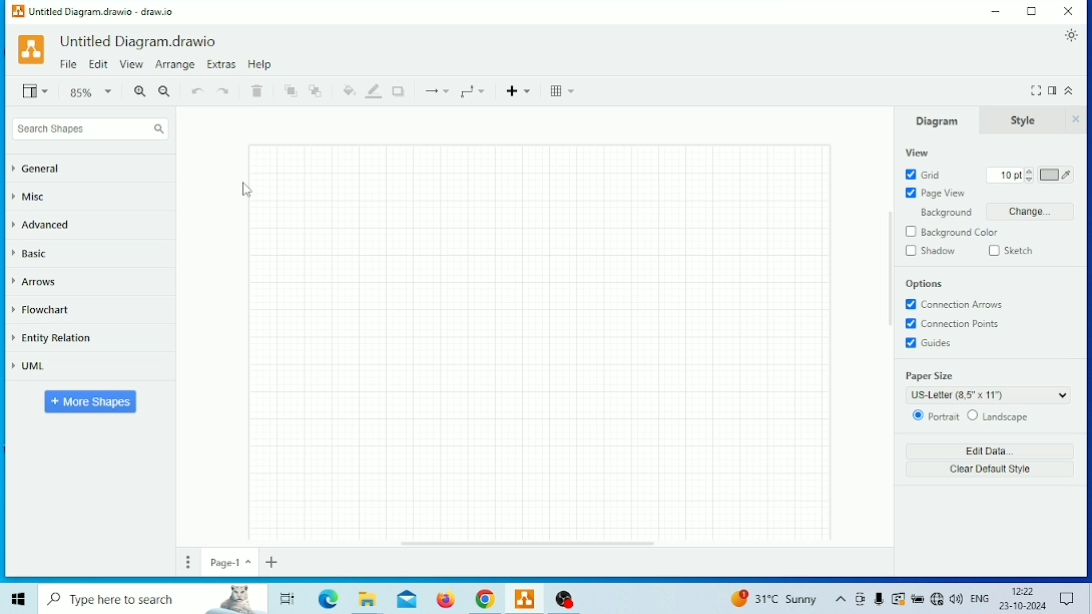  Describe the element at coordinates (1068, 11) in the screenshot. I see `Close` at that location.